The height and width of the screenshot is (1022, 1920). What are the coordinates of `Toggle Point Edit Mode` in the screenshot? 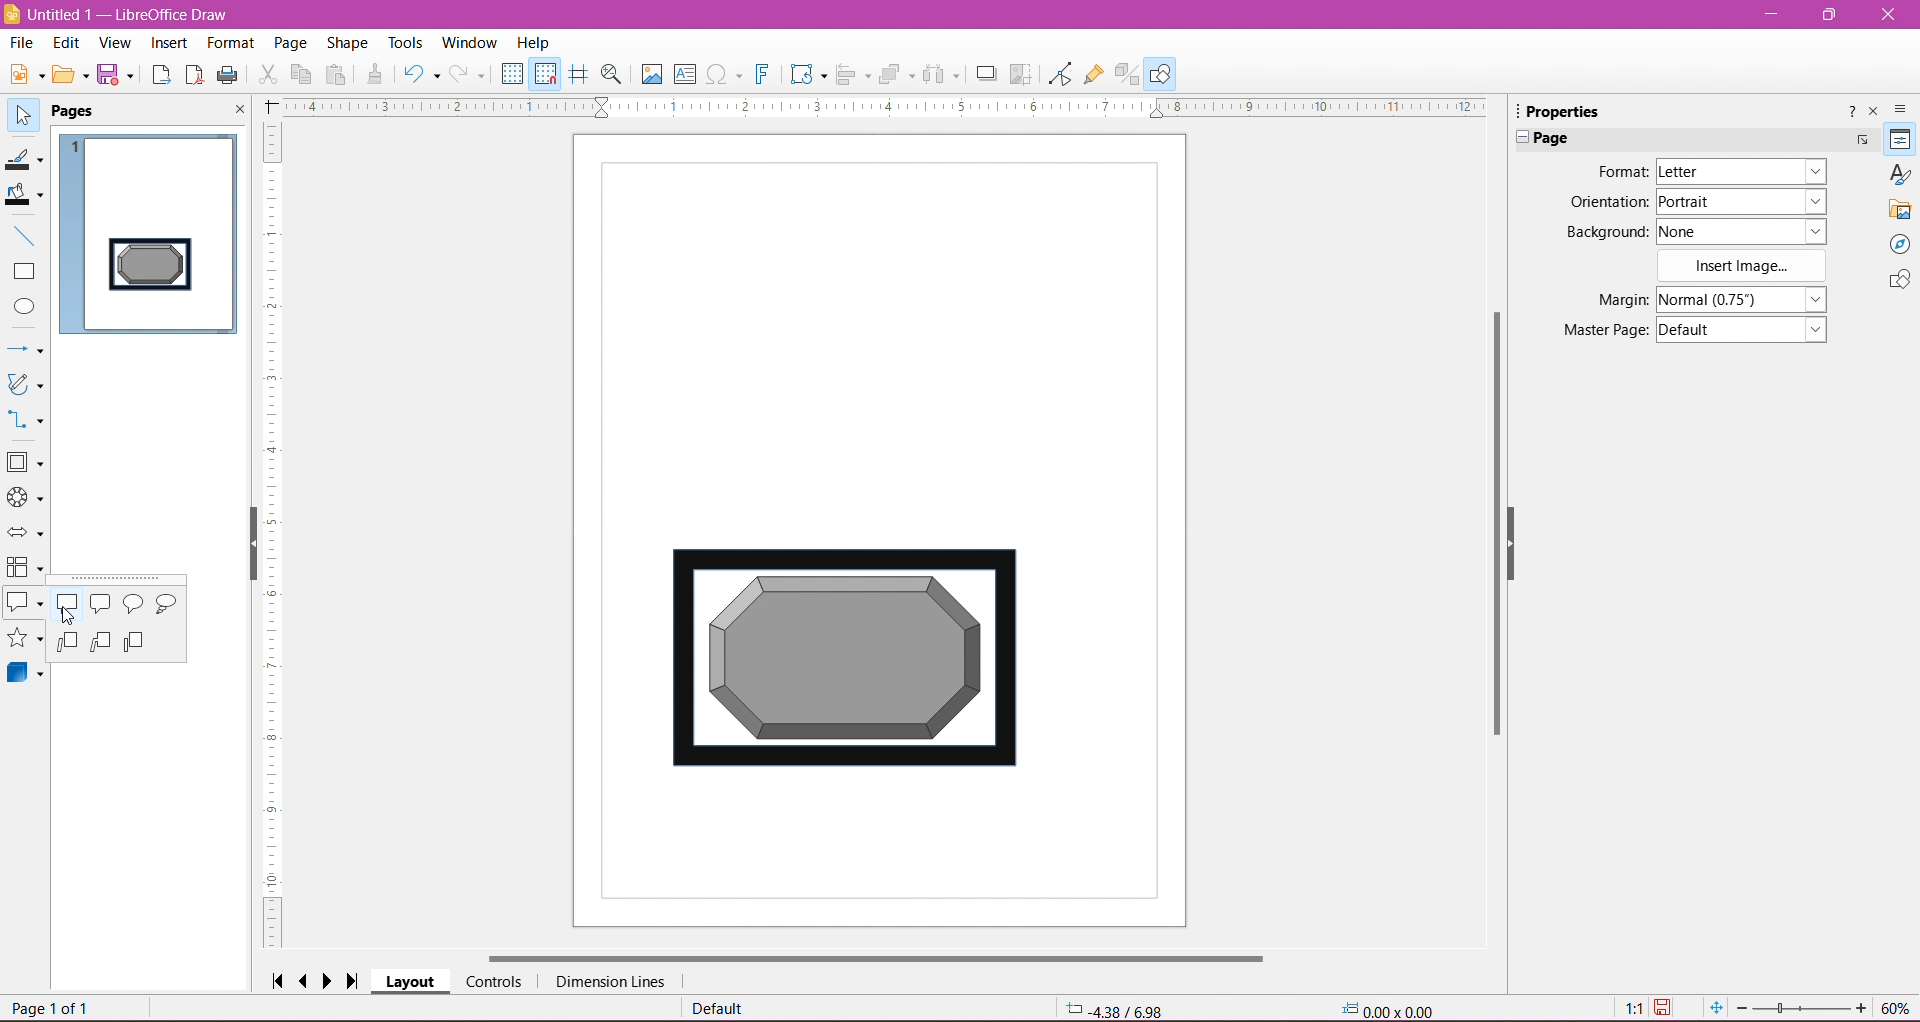 It's located at (1058, 76).